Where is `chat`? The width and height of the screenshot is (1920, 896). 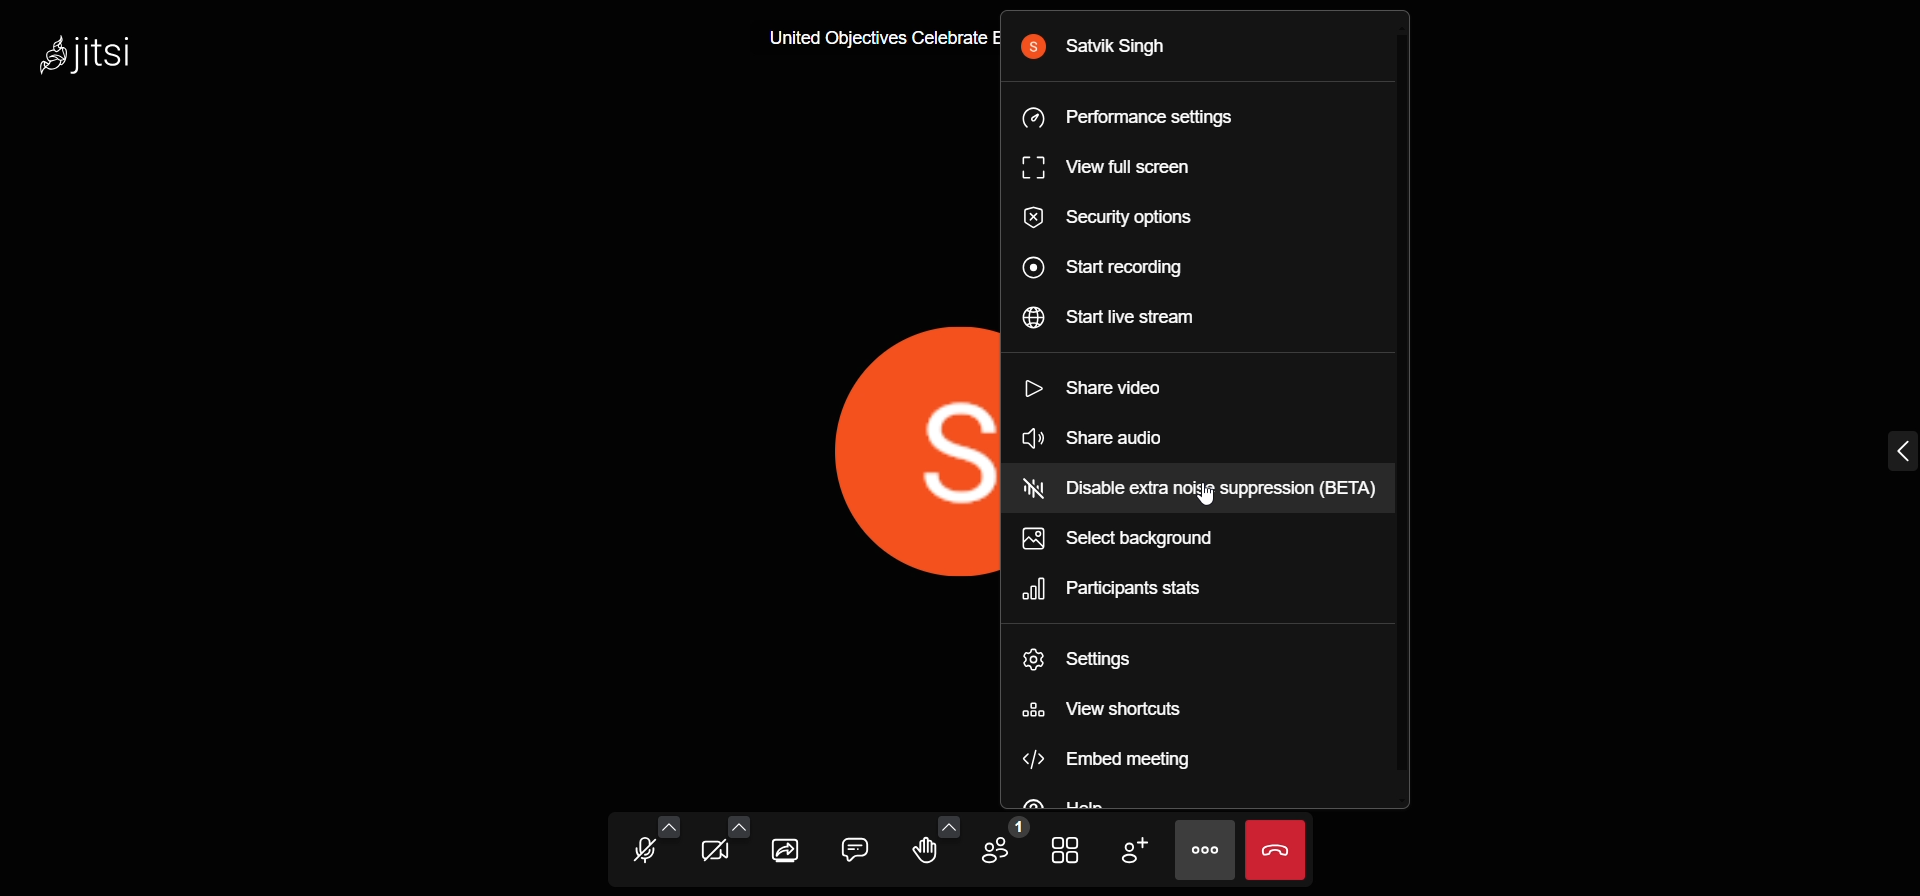 chat is located at coordinates (854, 847).